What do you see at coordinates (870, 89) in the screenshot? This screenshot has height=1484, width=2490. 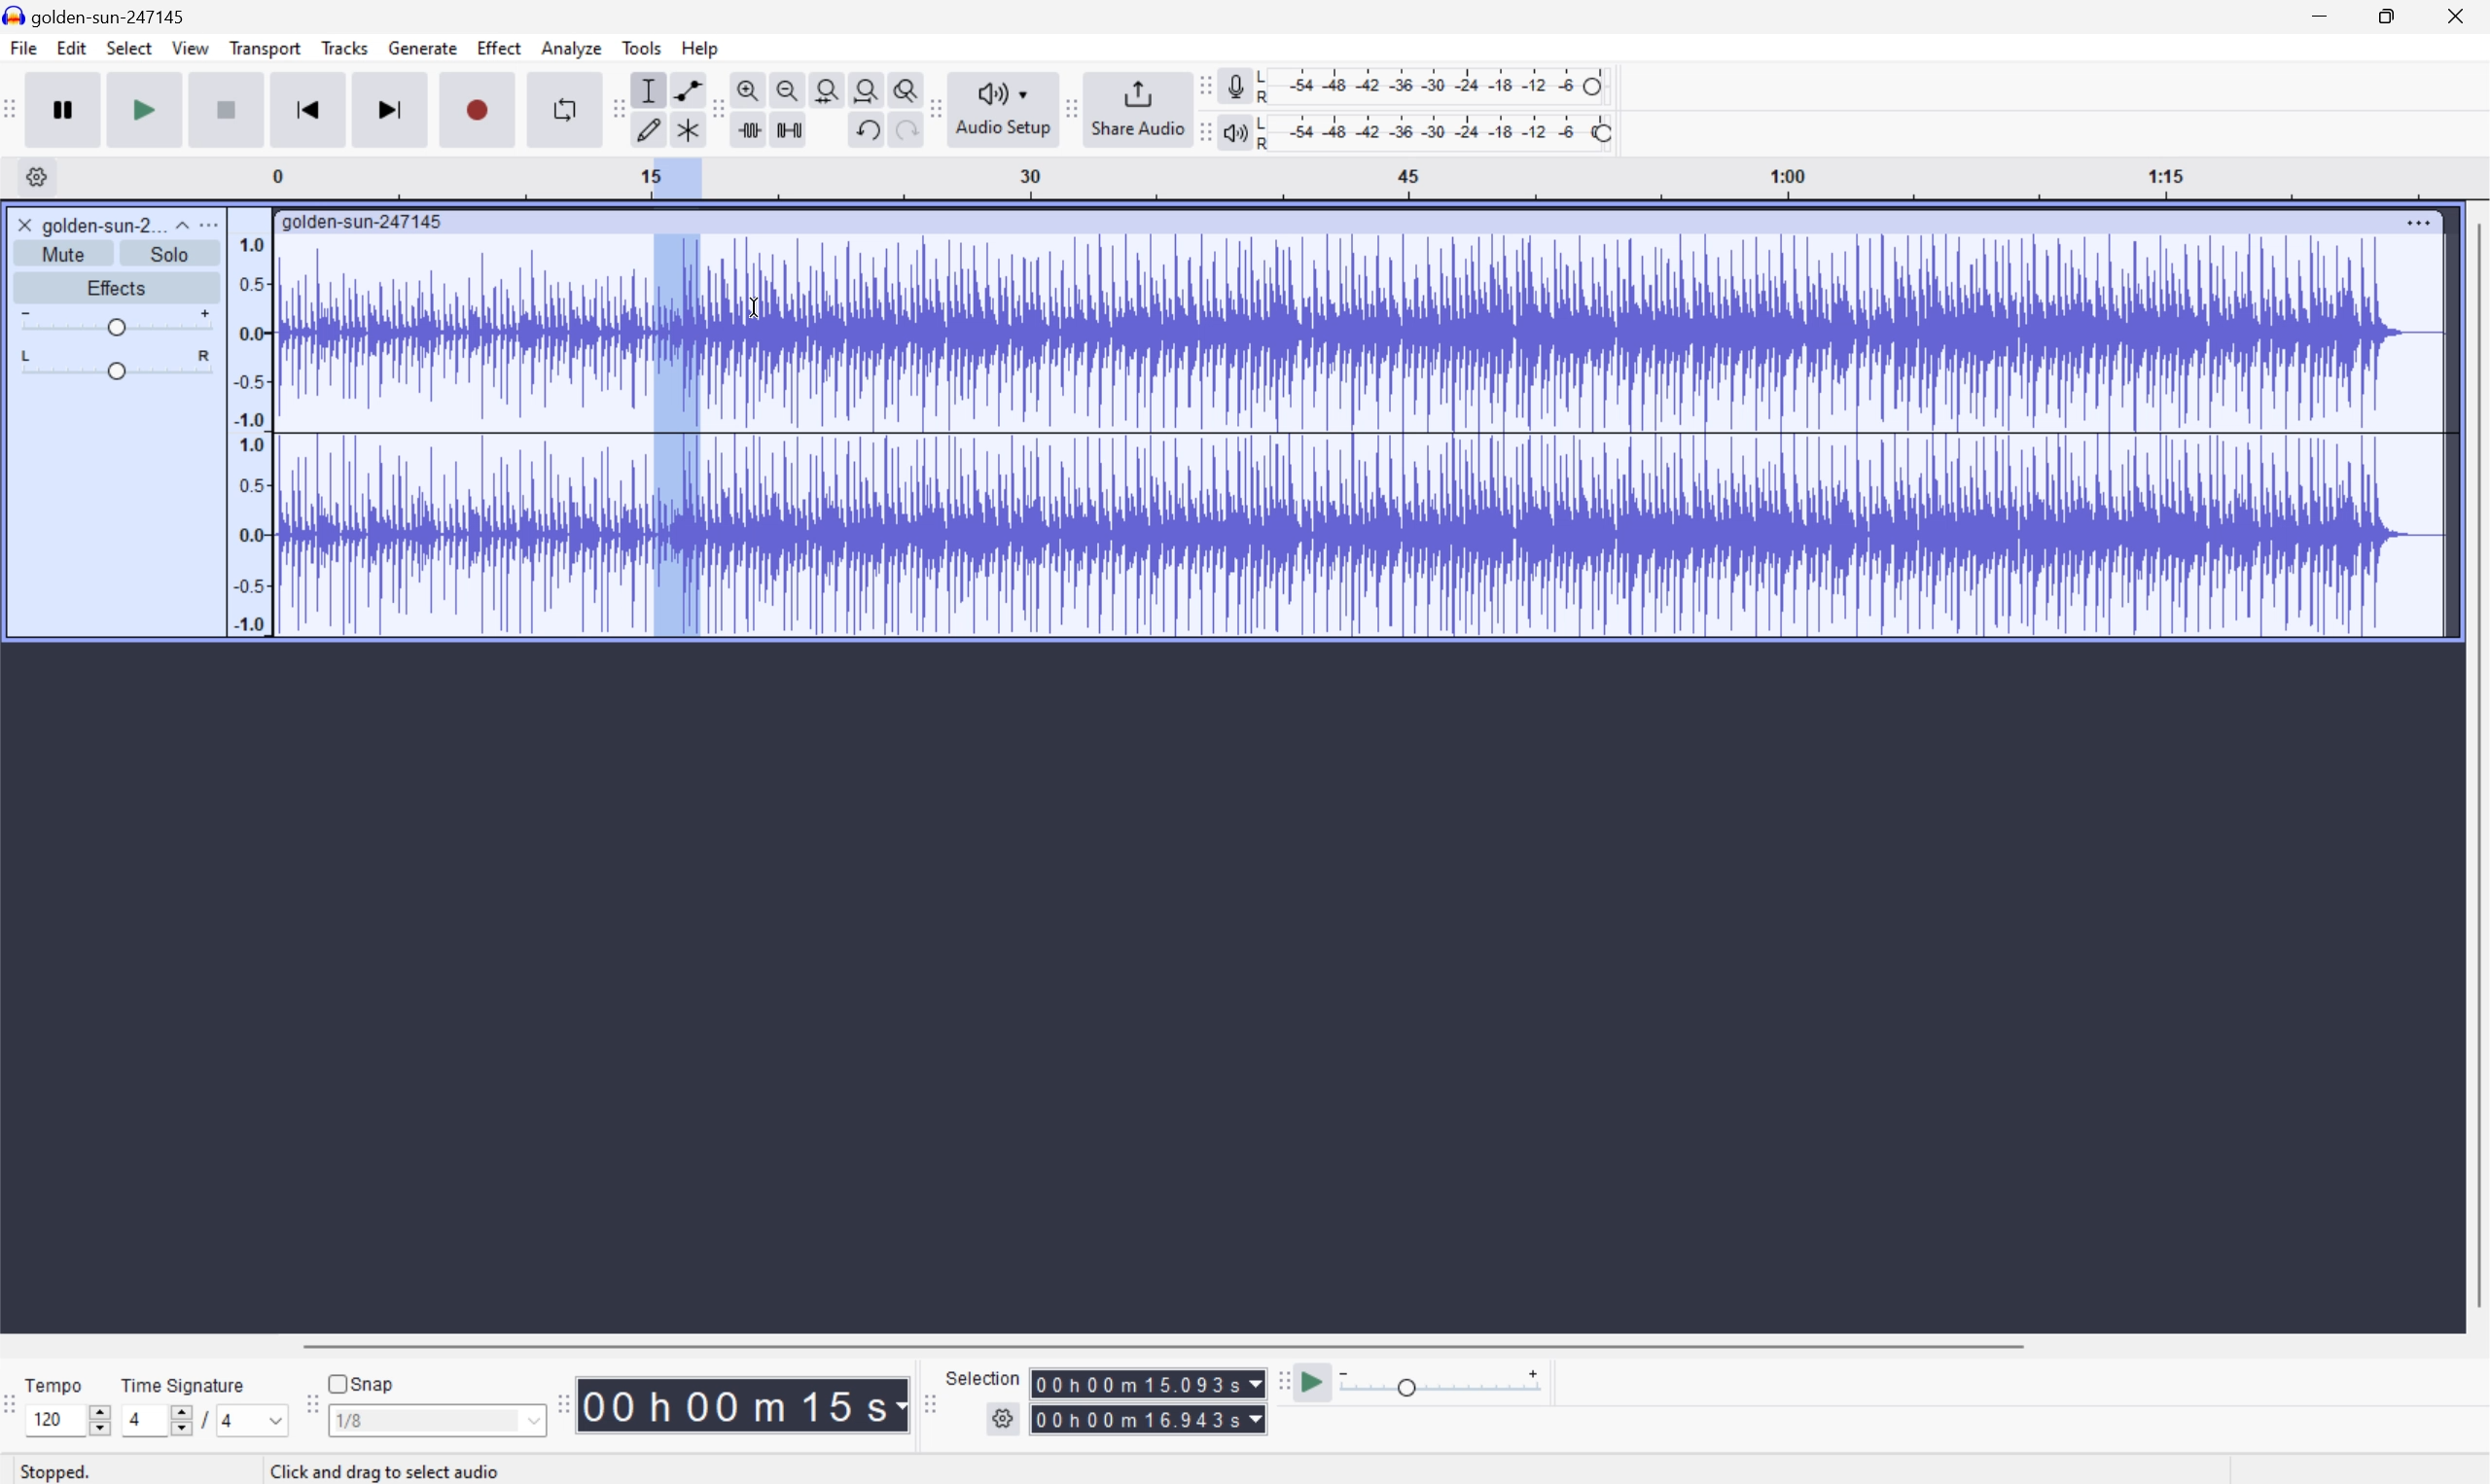 I see `Fit project to width` at bounding box center [870, 89].